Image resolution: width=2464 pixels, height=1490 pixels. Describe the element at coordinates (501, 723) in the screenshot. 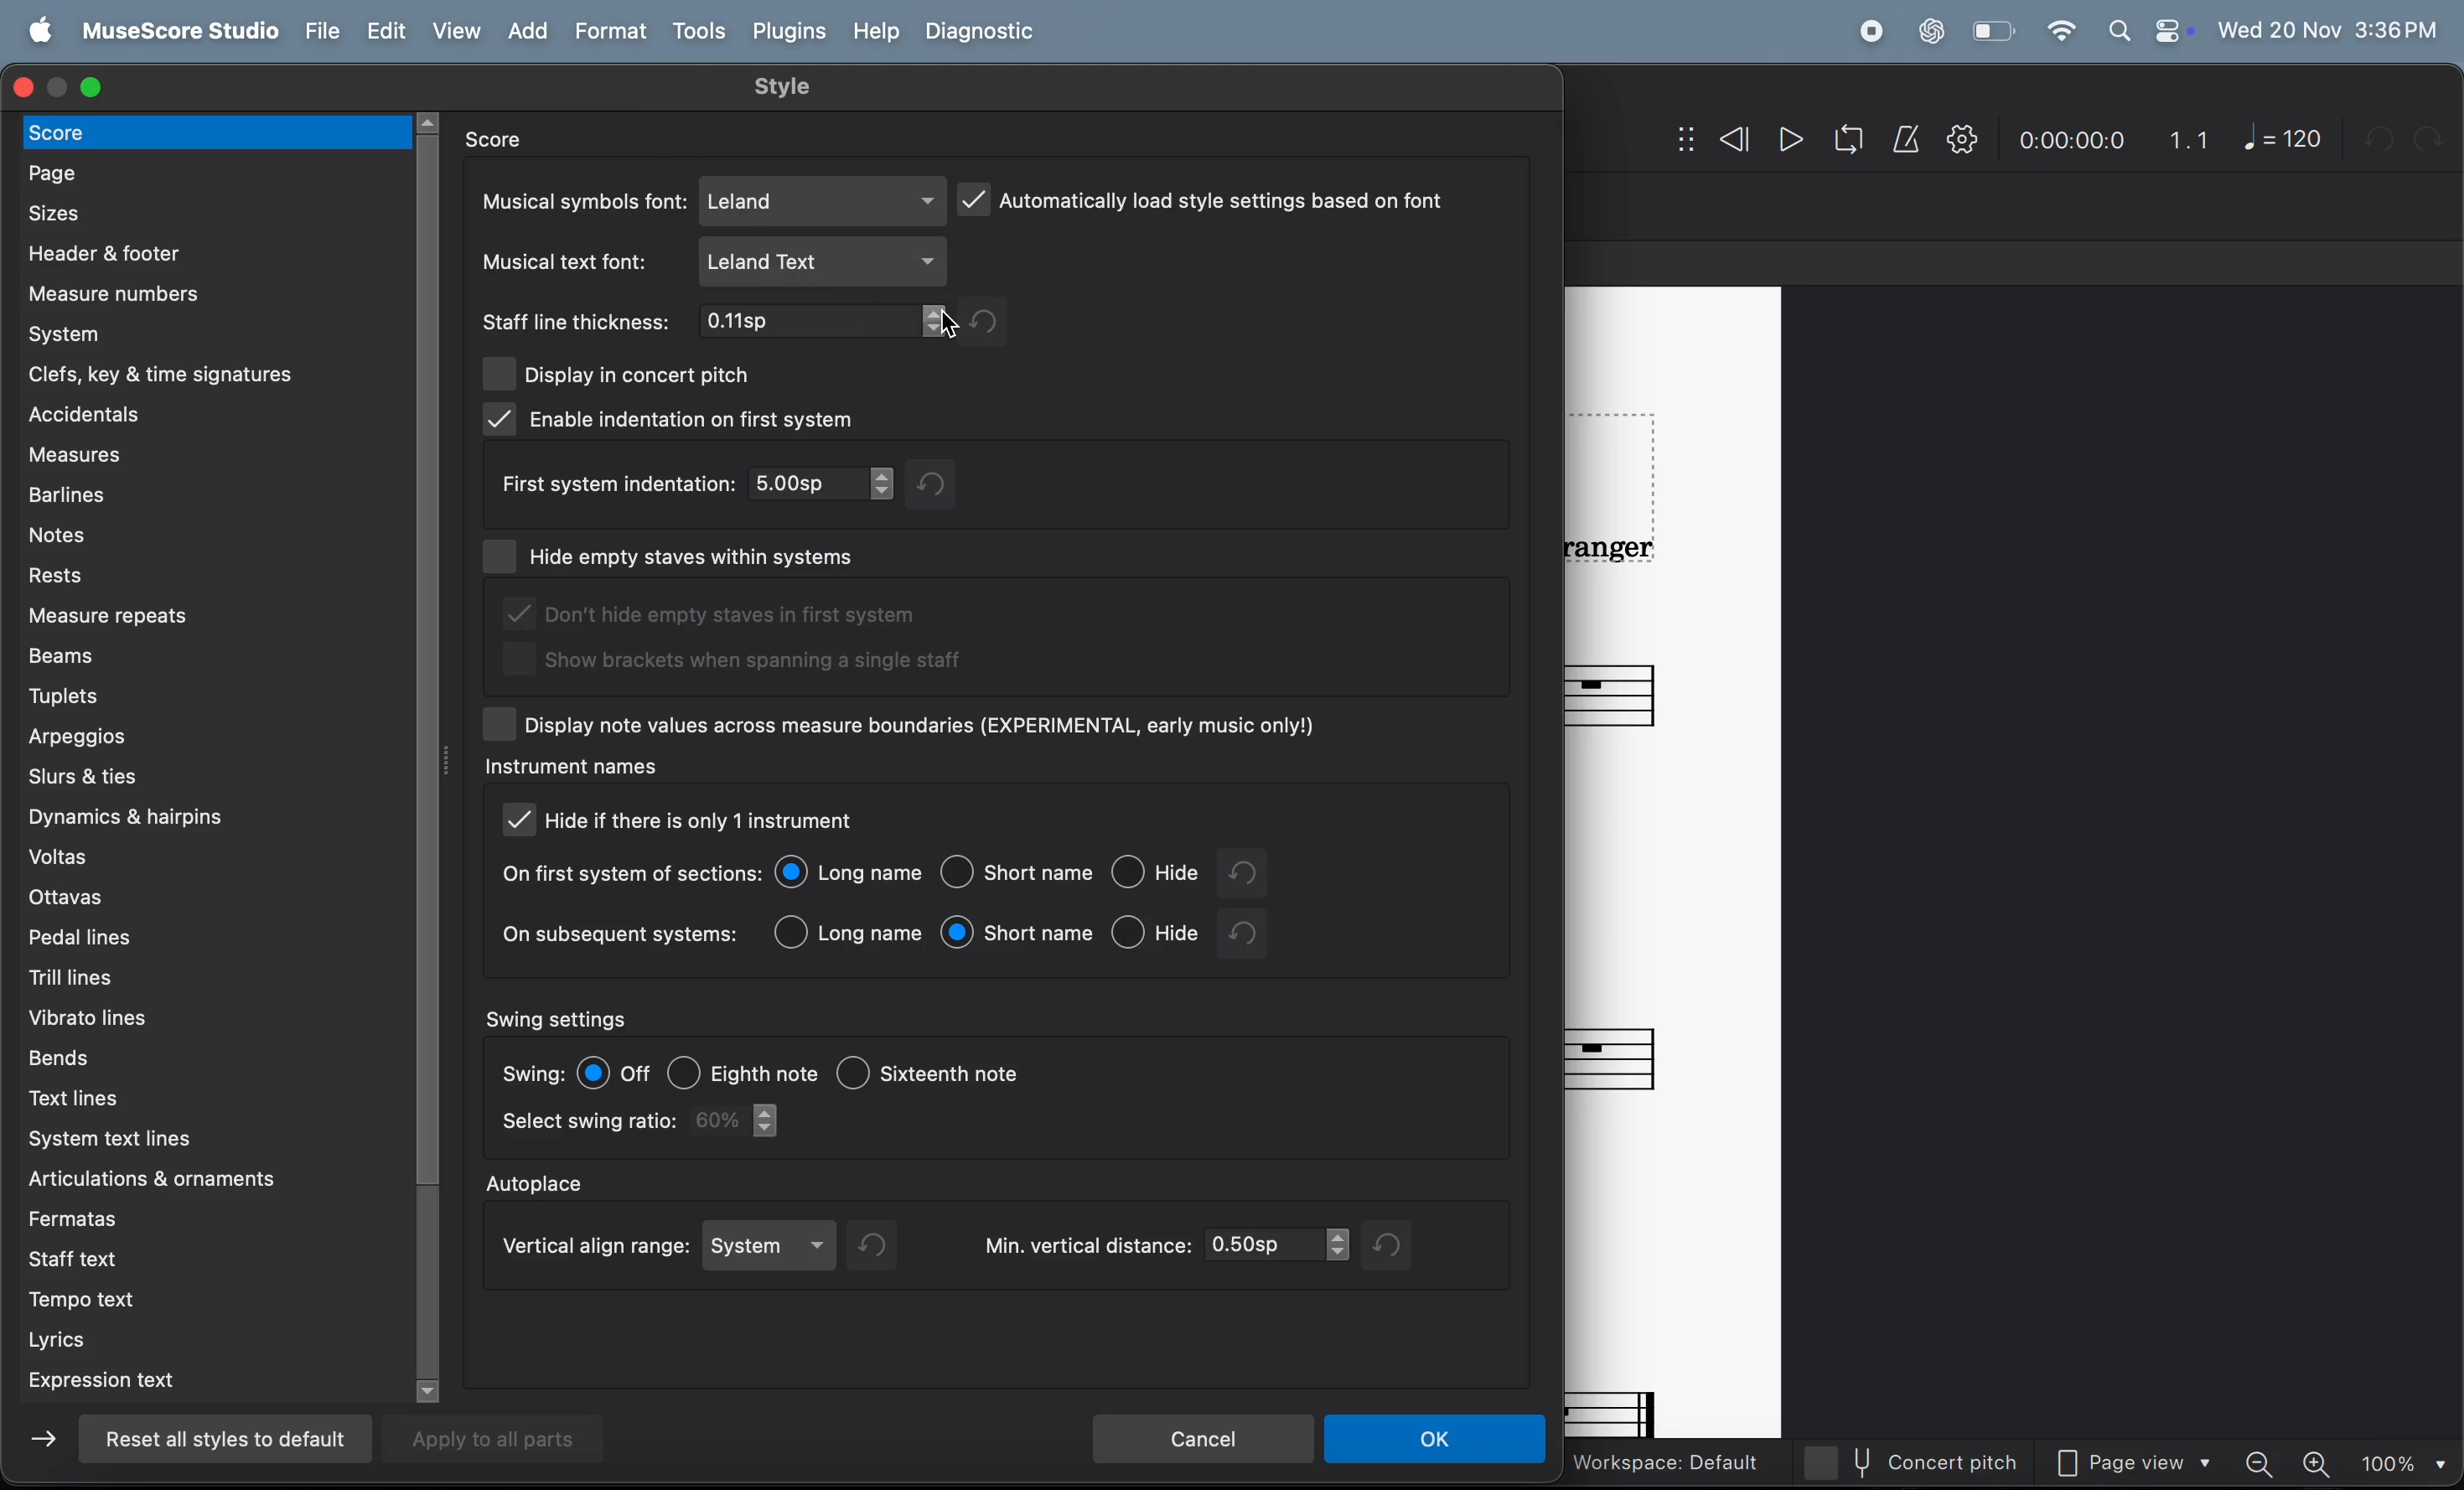

I see `checkbox` at that location.